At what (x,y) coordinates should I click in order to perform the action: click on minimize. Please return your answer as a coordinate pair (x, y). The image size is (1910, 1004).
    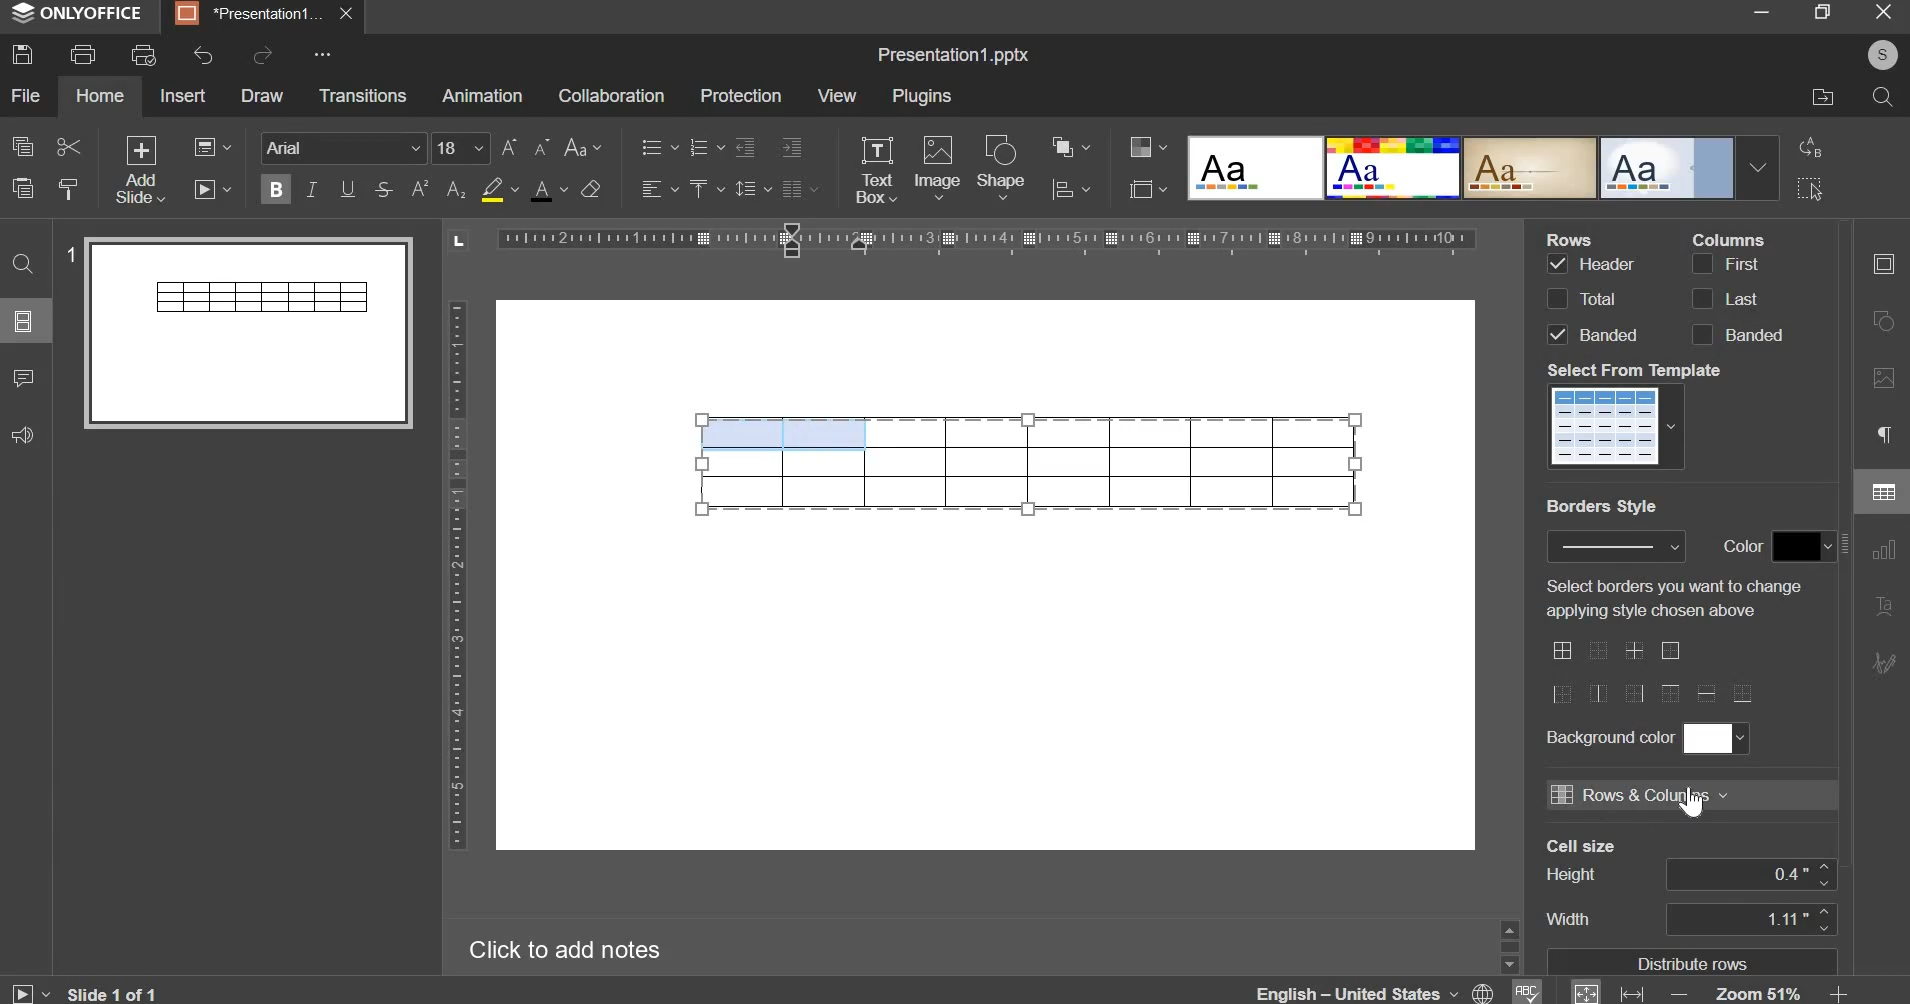
    Looking at the image, I should click on (1761, 14).